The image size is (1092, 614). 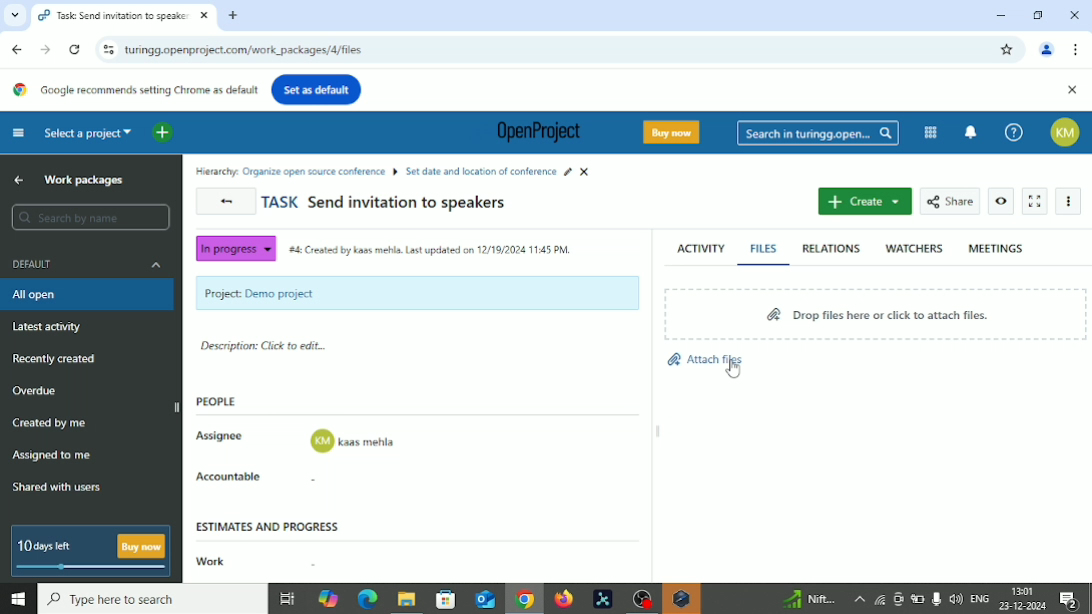 I want to click on Help, so click(x=1014, y=132).